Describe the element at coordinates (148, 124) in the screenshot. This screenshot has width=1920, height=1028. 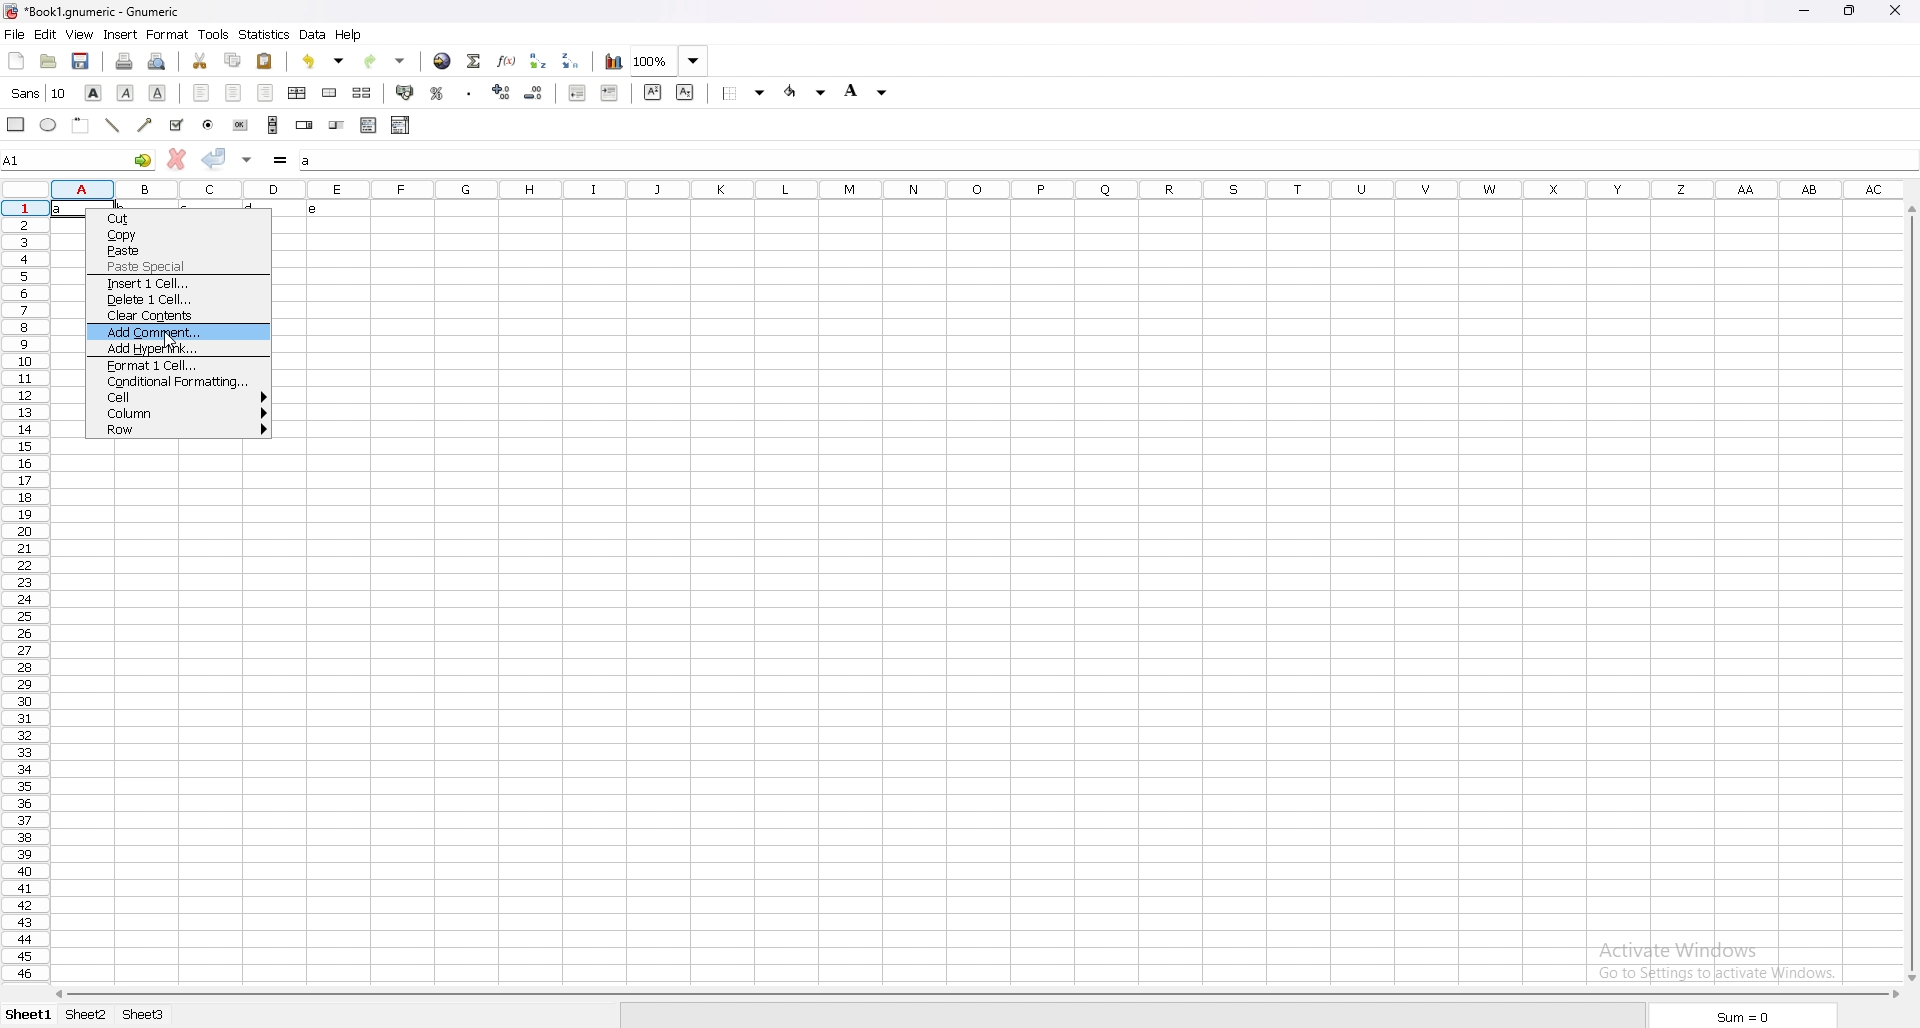
I see `arrowed line` at that location.